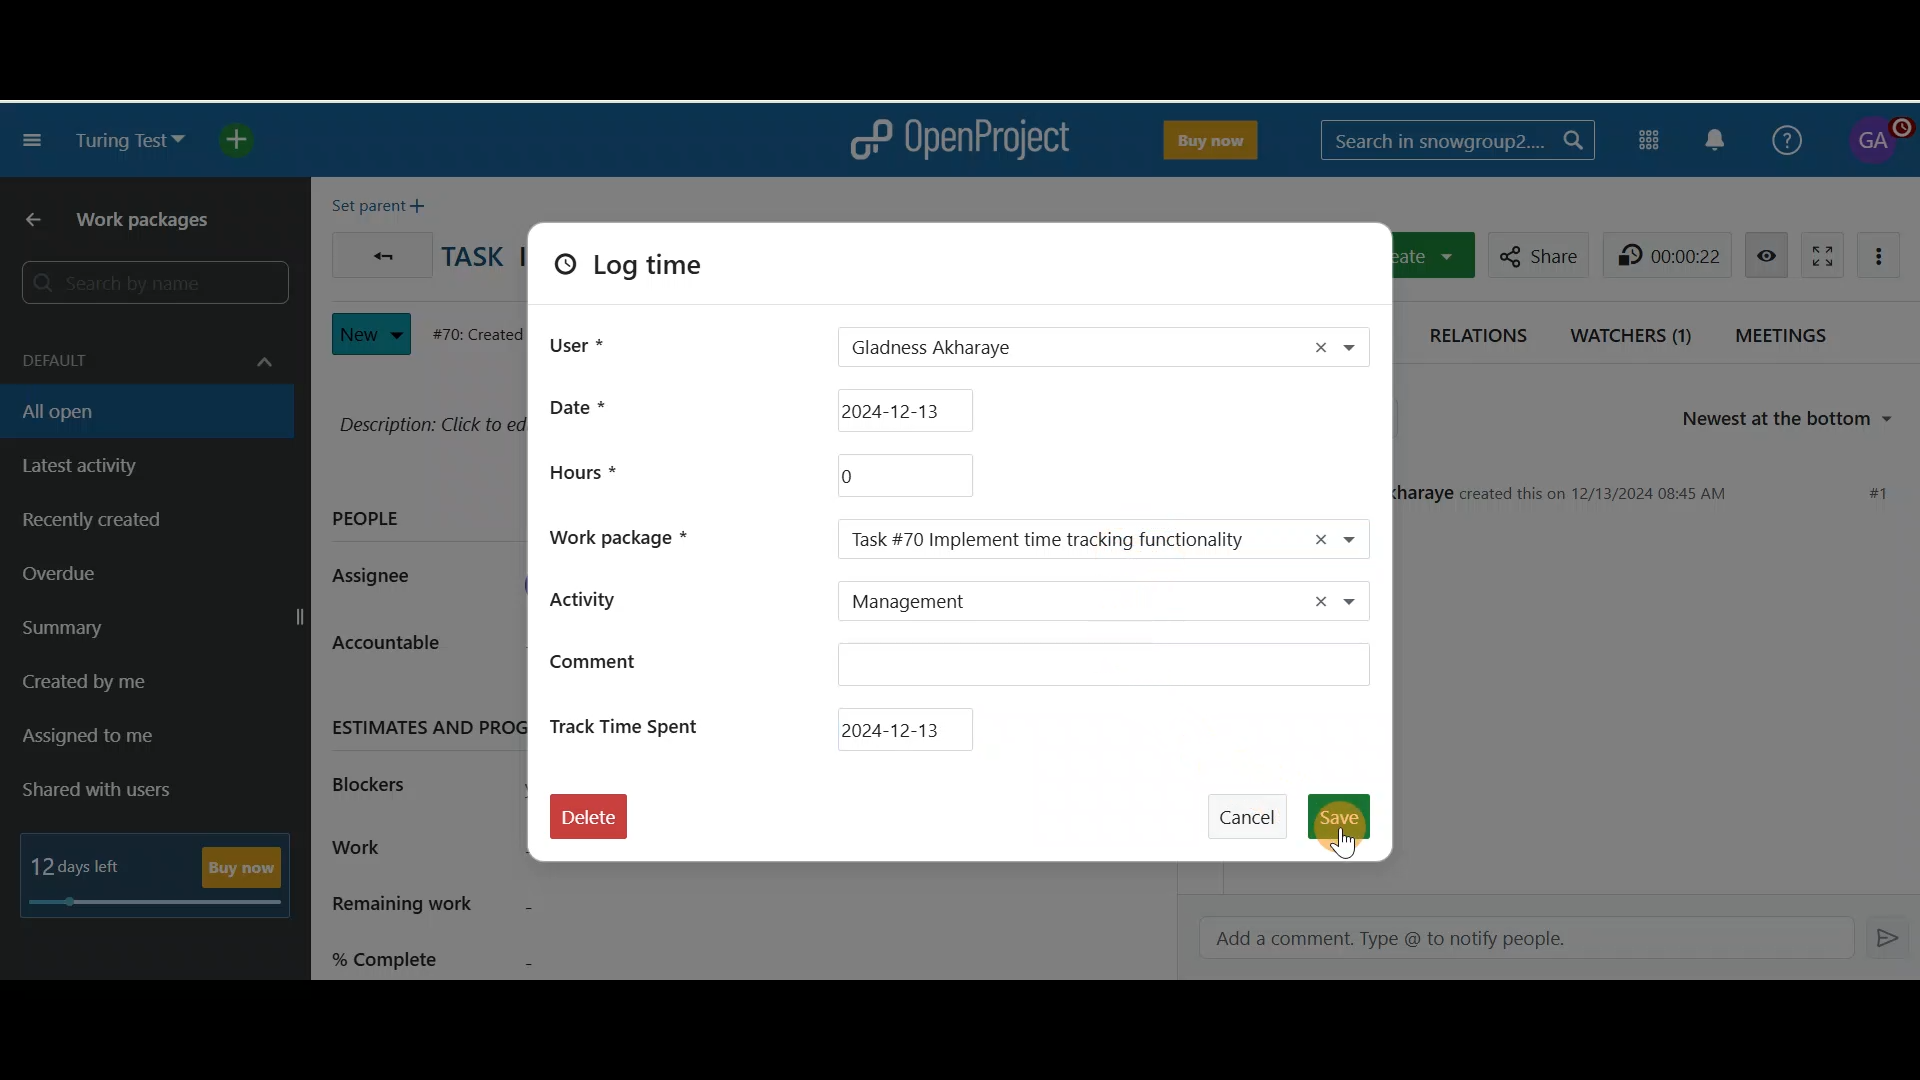  I want to click on Work package drop down, so click(1362, 538).